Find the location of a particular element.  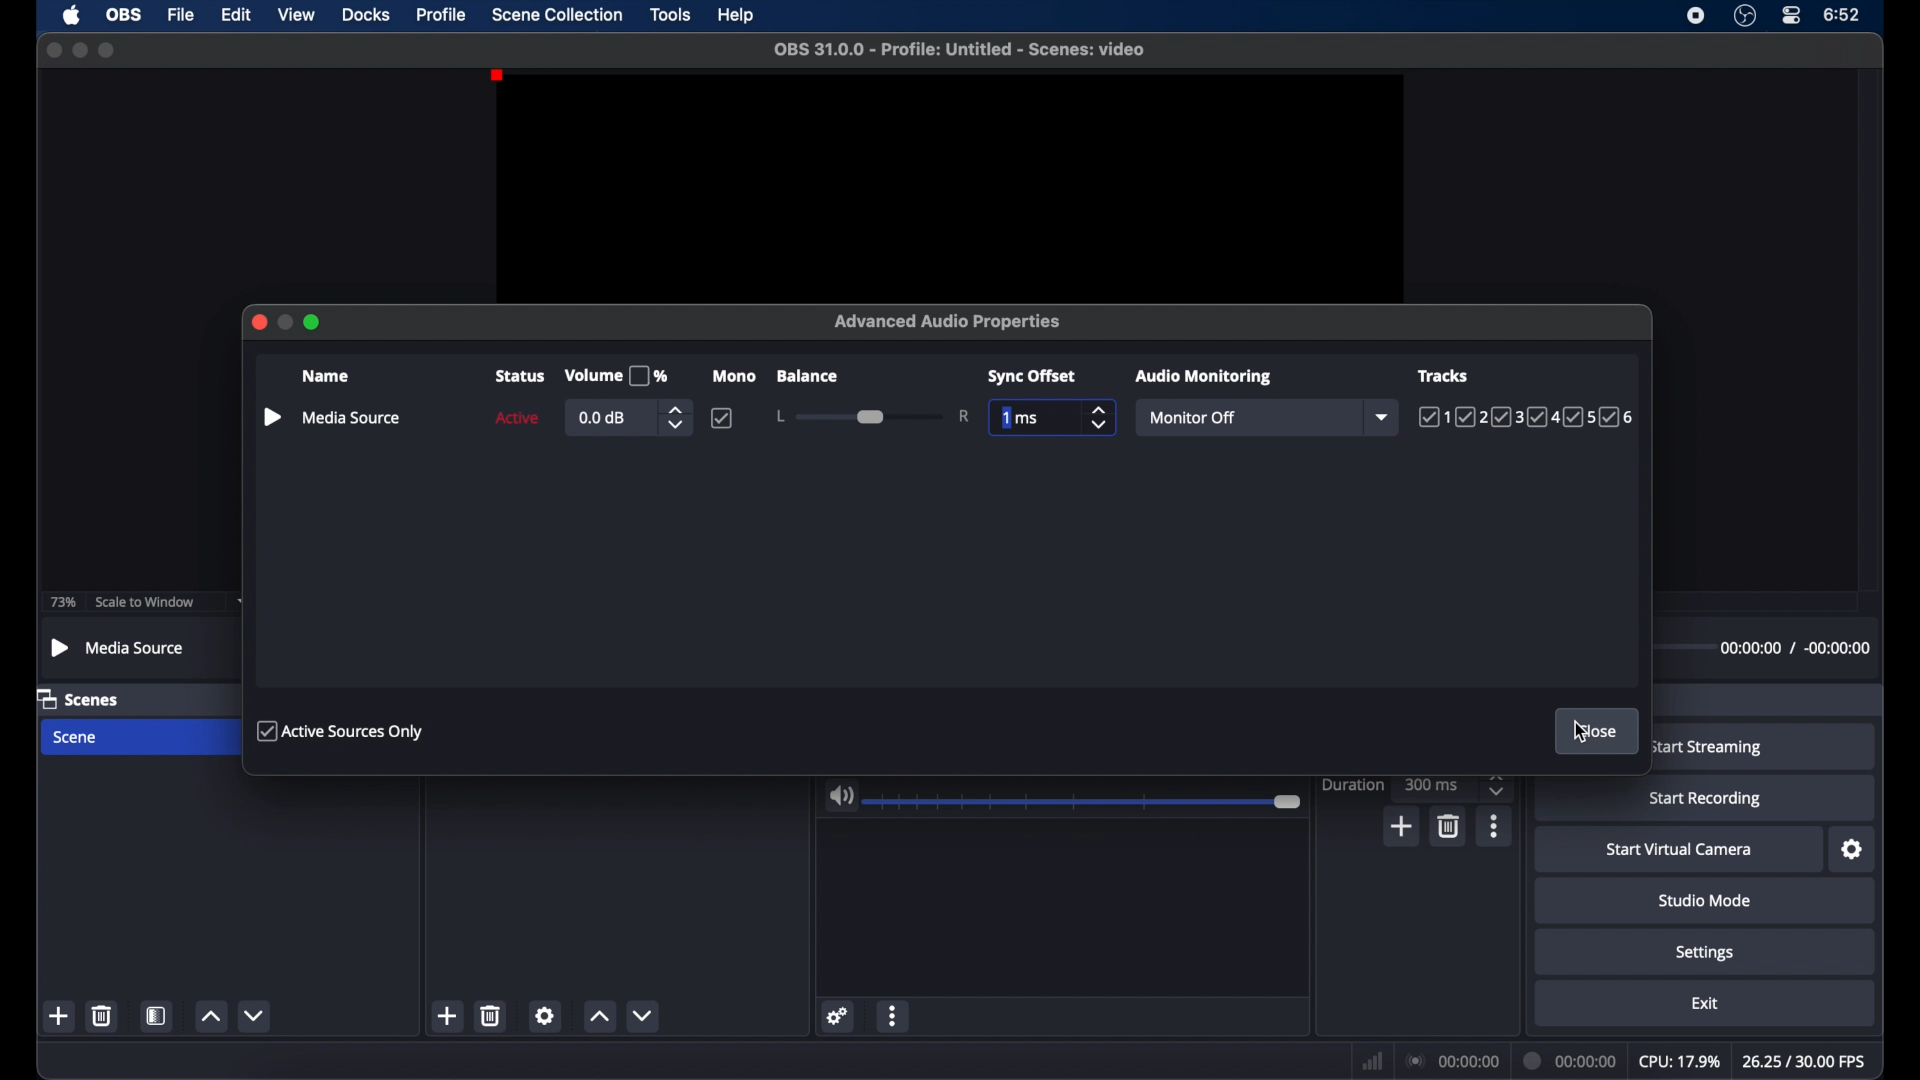

stepper buttons is located at coordinates (1098, 419).